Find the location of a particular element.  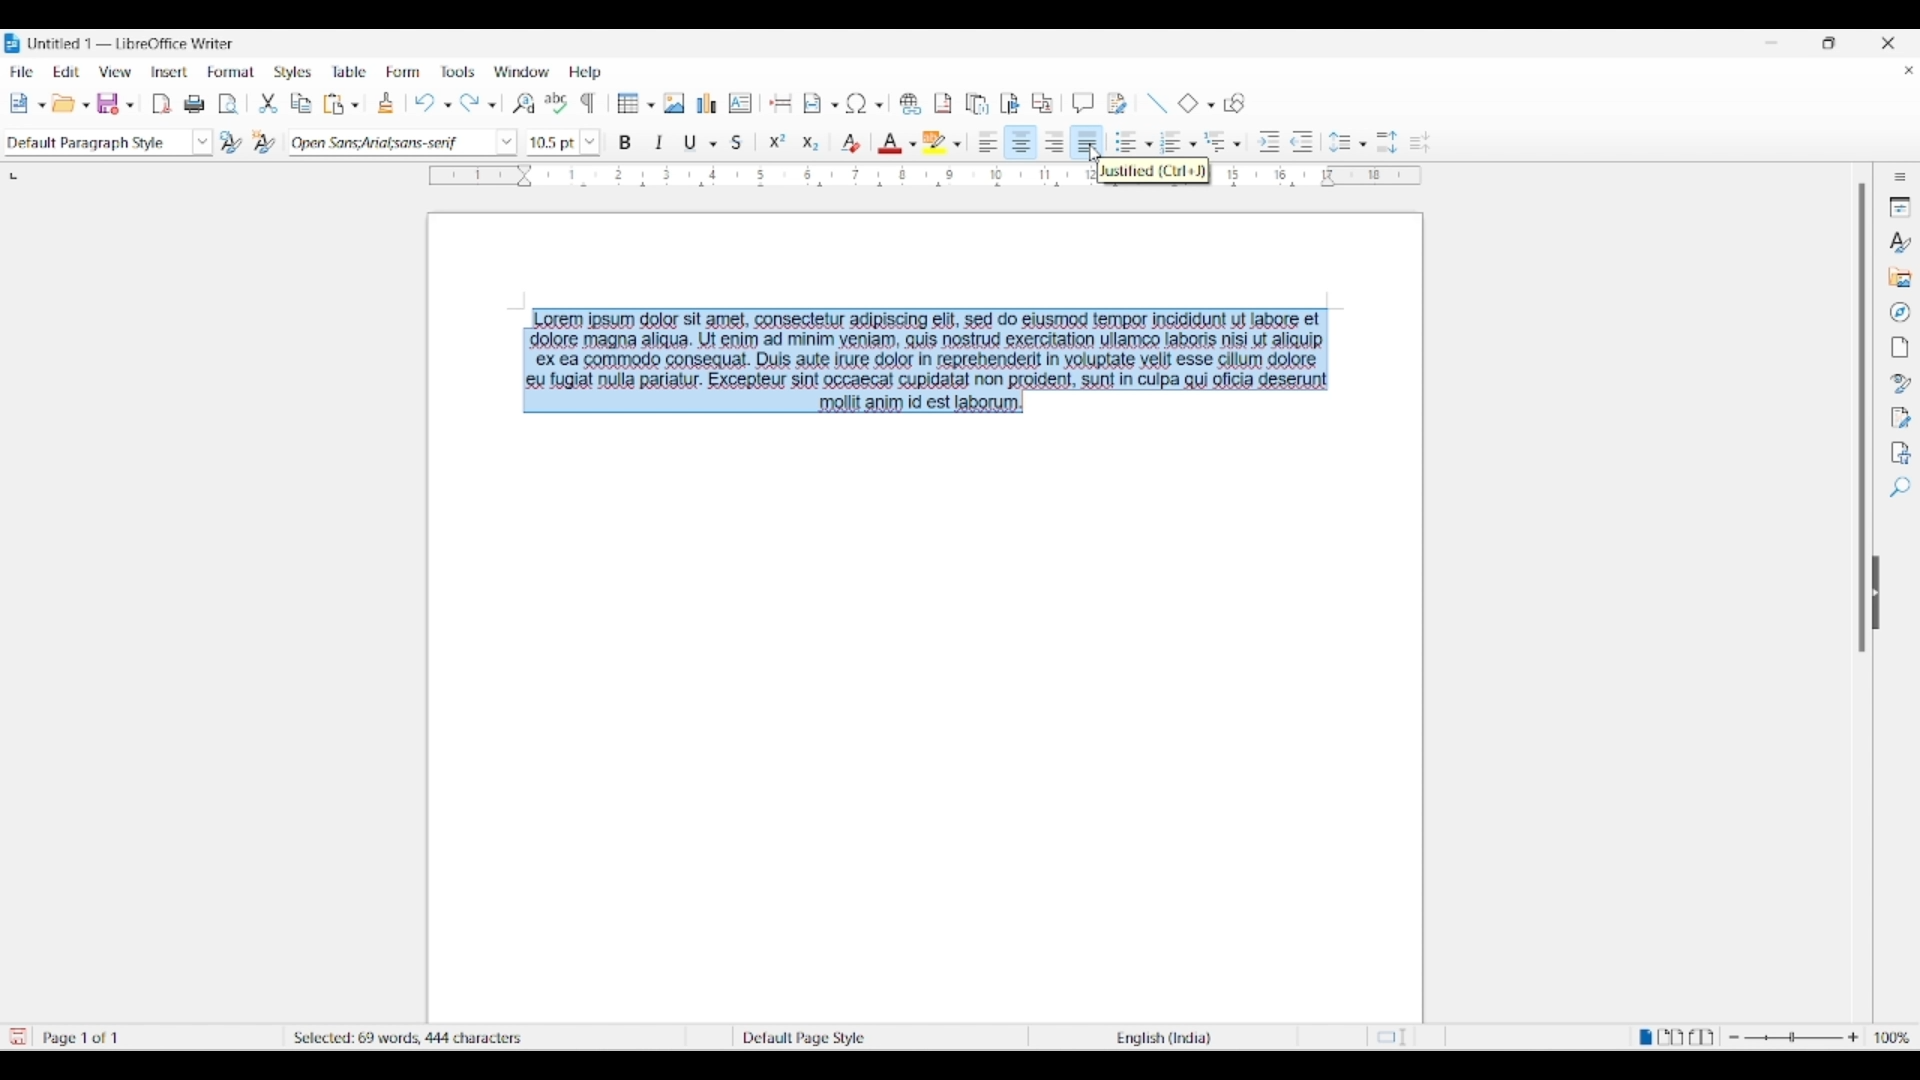

Form is located at coordinates (402, 71).